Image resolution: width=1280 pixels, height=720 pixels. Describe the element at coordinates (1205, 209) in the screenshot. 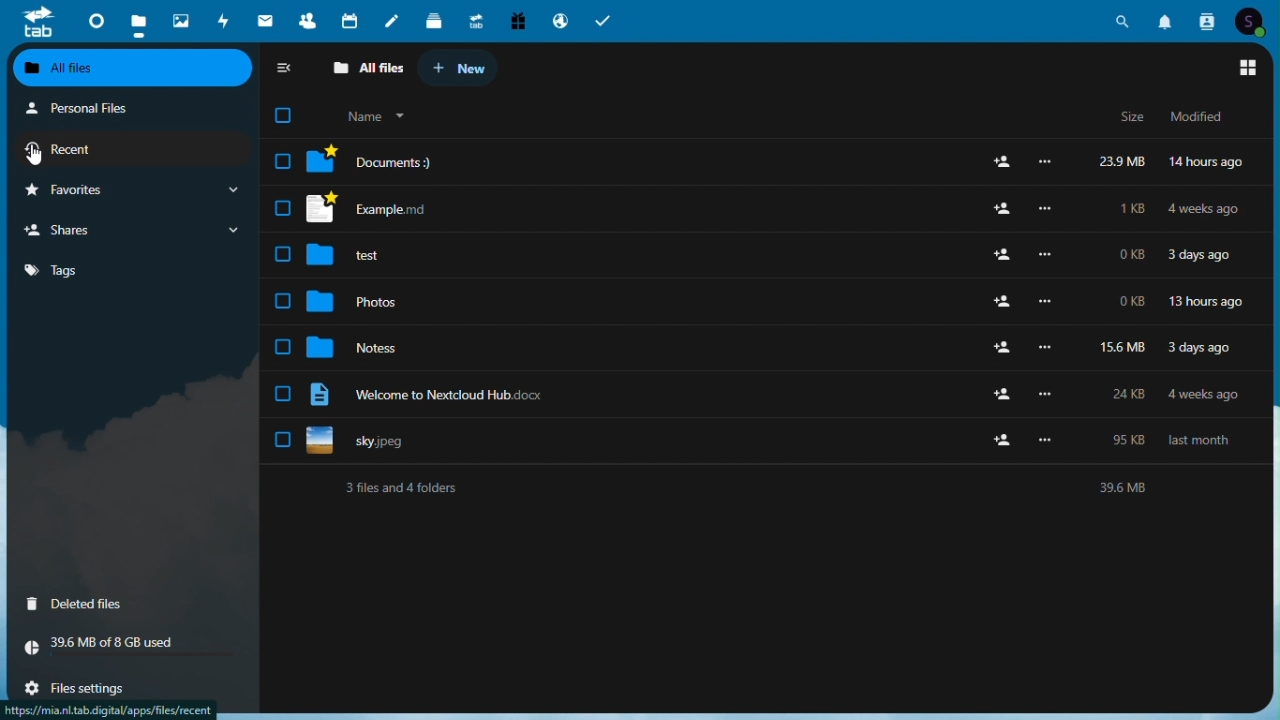

I see `4 weeks ago` at that location.